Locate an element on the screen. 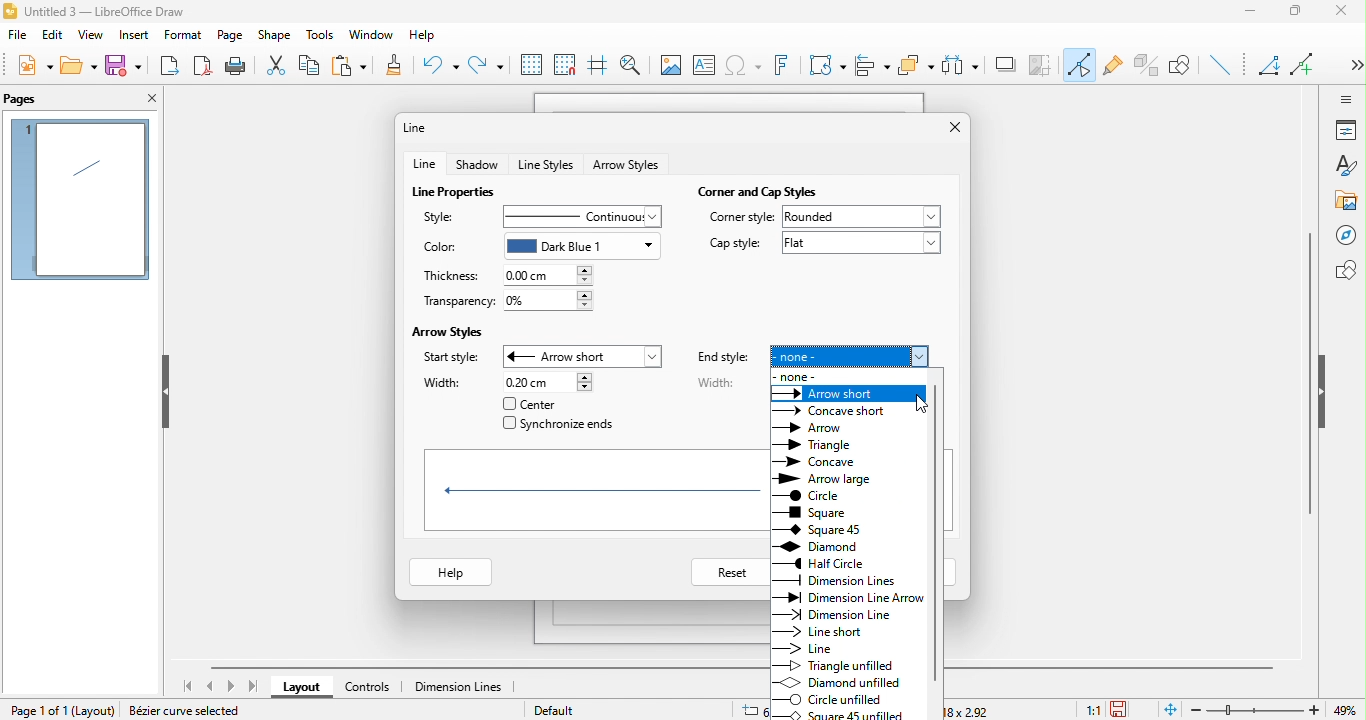 This screenshot has width=1366, height=720. arrow short is located at coordinates (588, 357).